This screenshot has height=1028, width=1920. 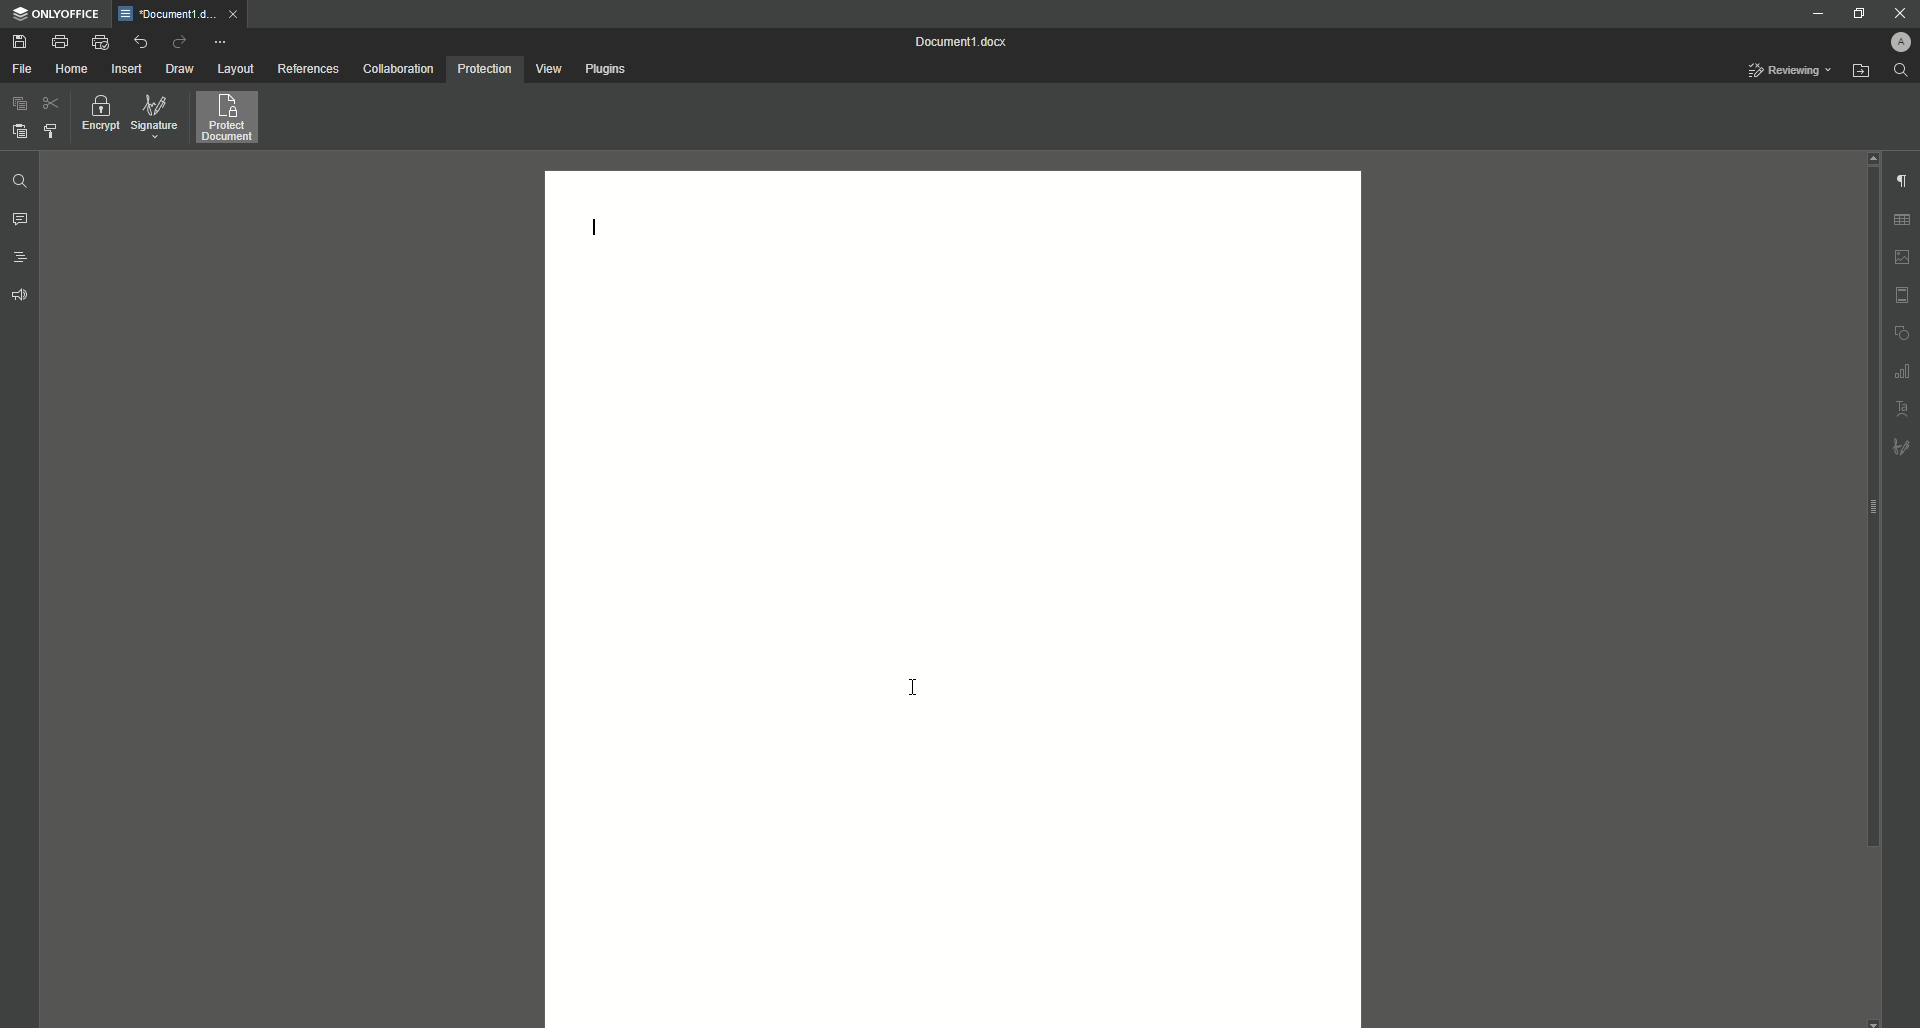 I want to click on Layout, so click(x=233, y=69).